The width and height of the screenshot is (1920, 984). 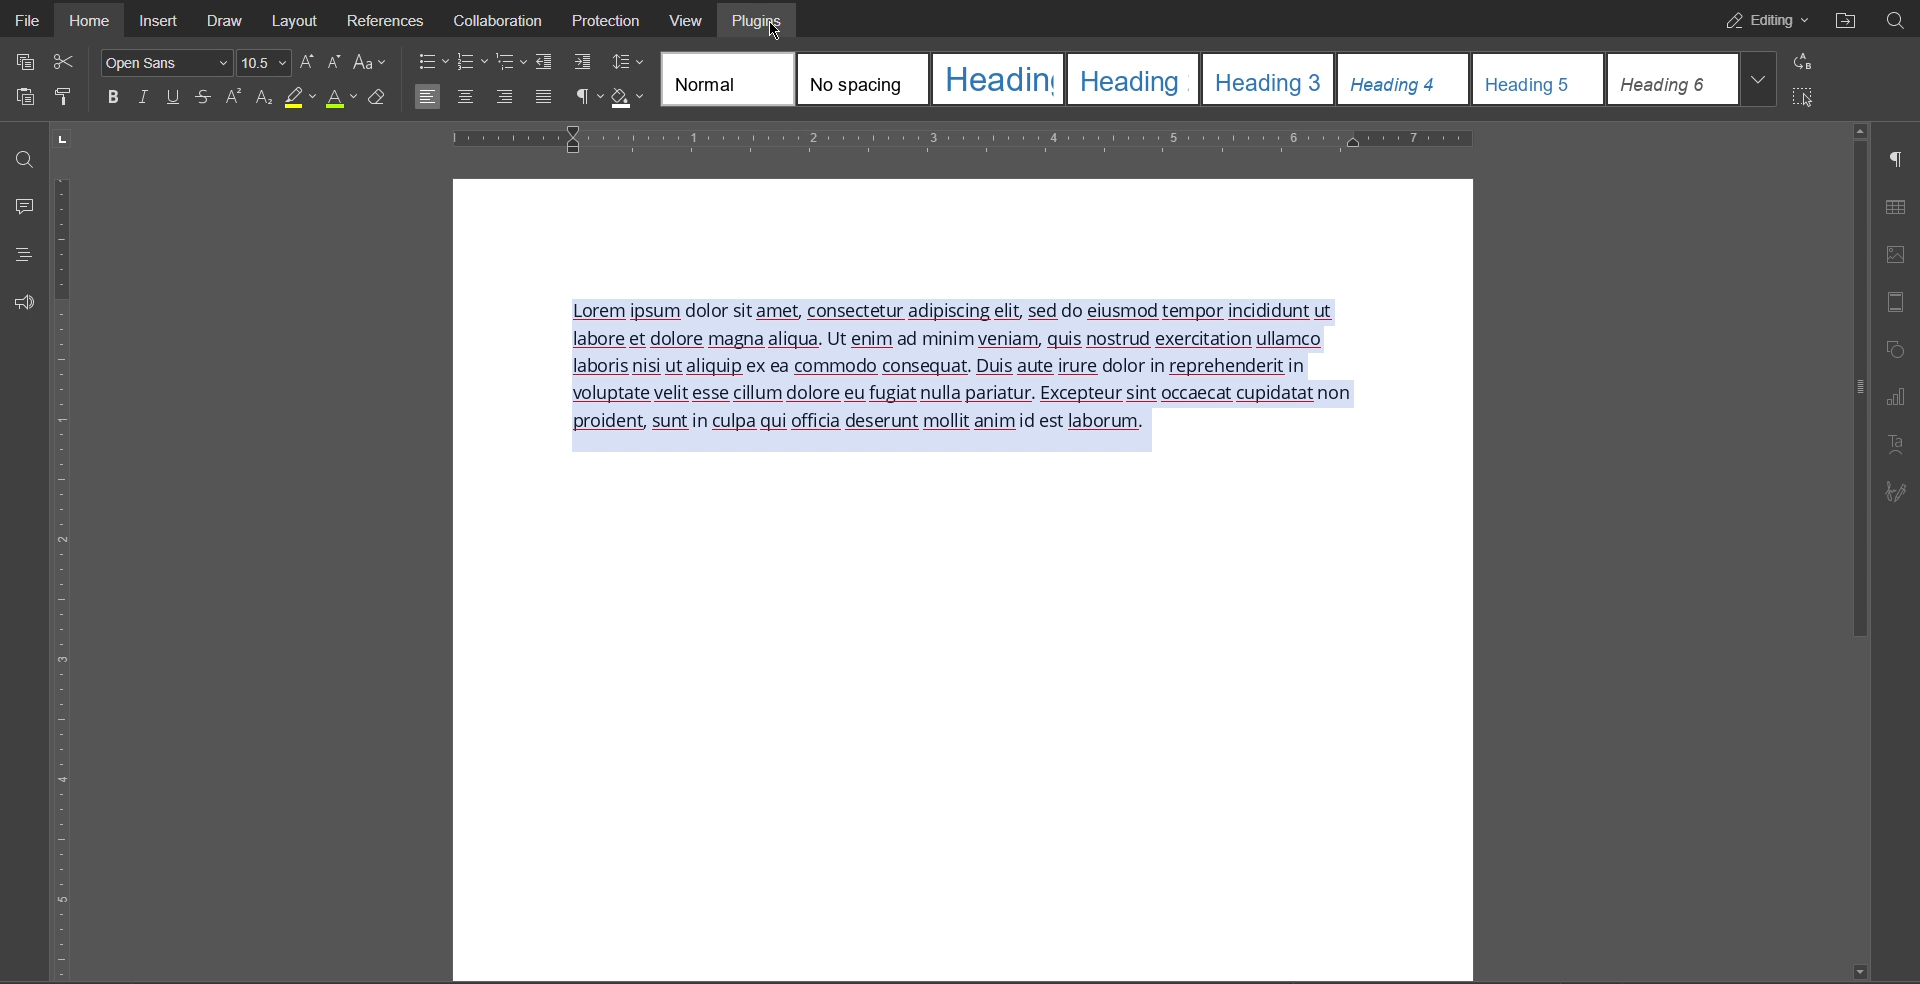 What do you see at coordinates (1134, 82) in the screenshot?
I see `Heading` at bounding box center [1134, 82].